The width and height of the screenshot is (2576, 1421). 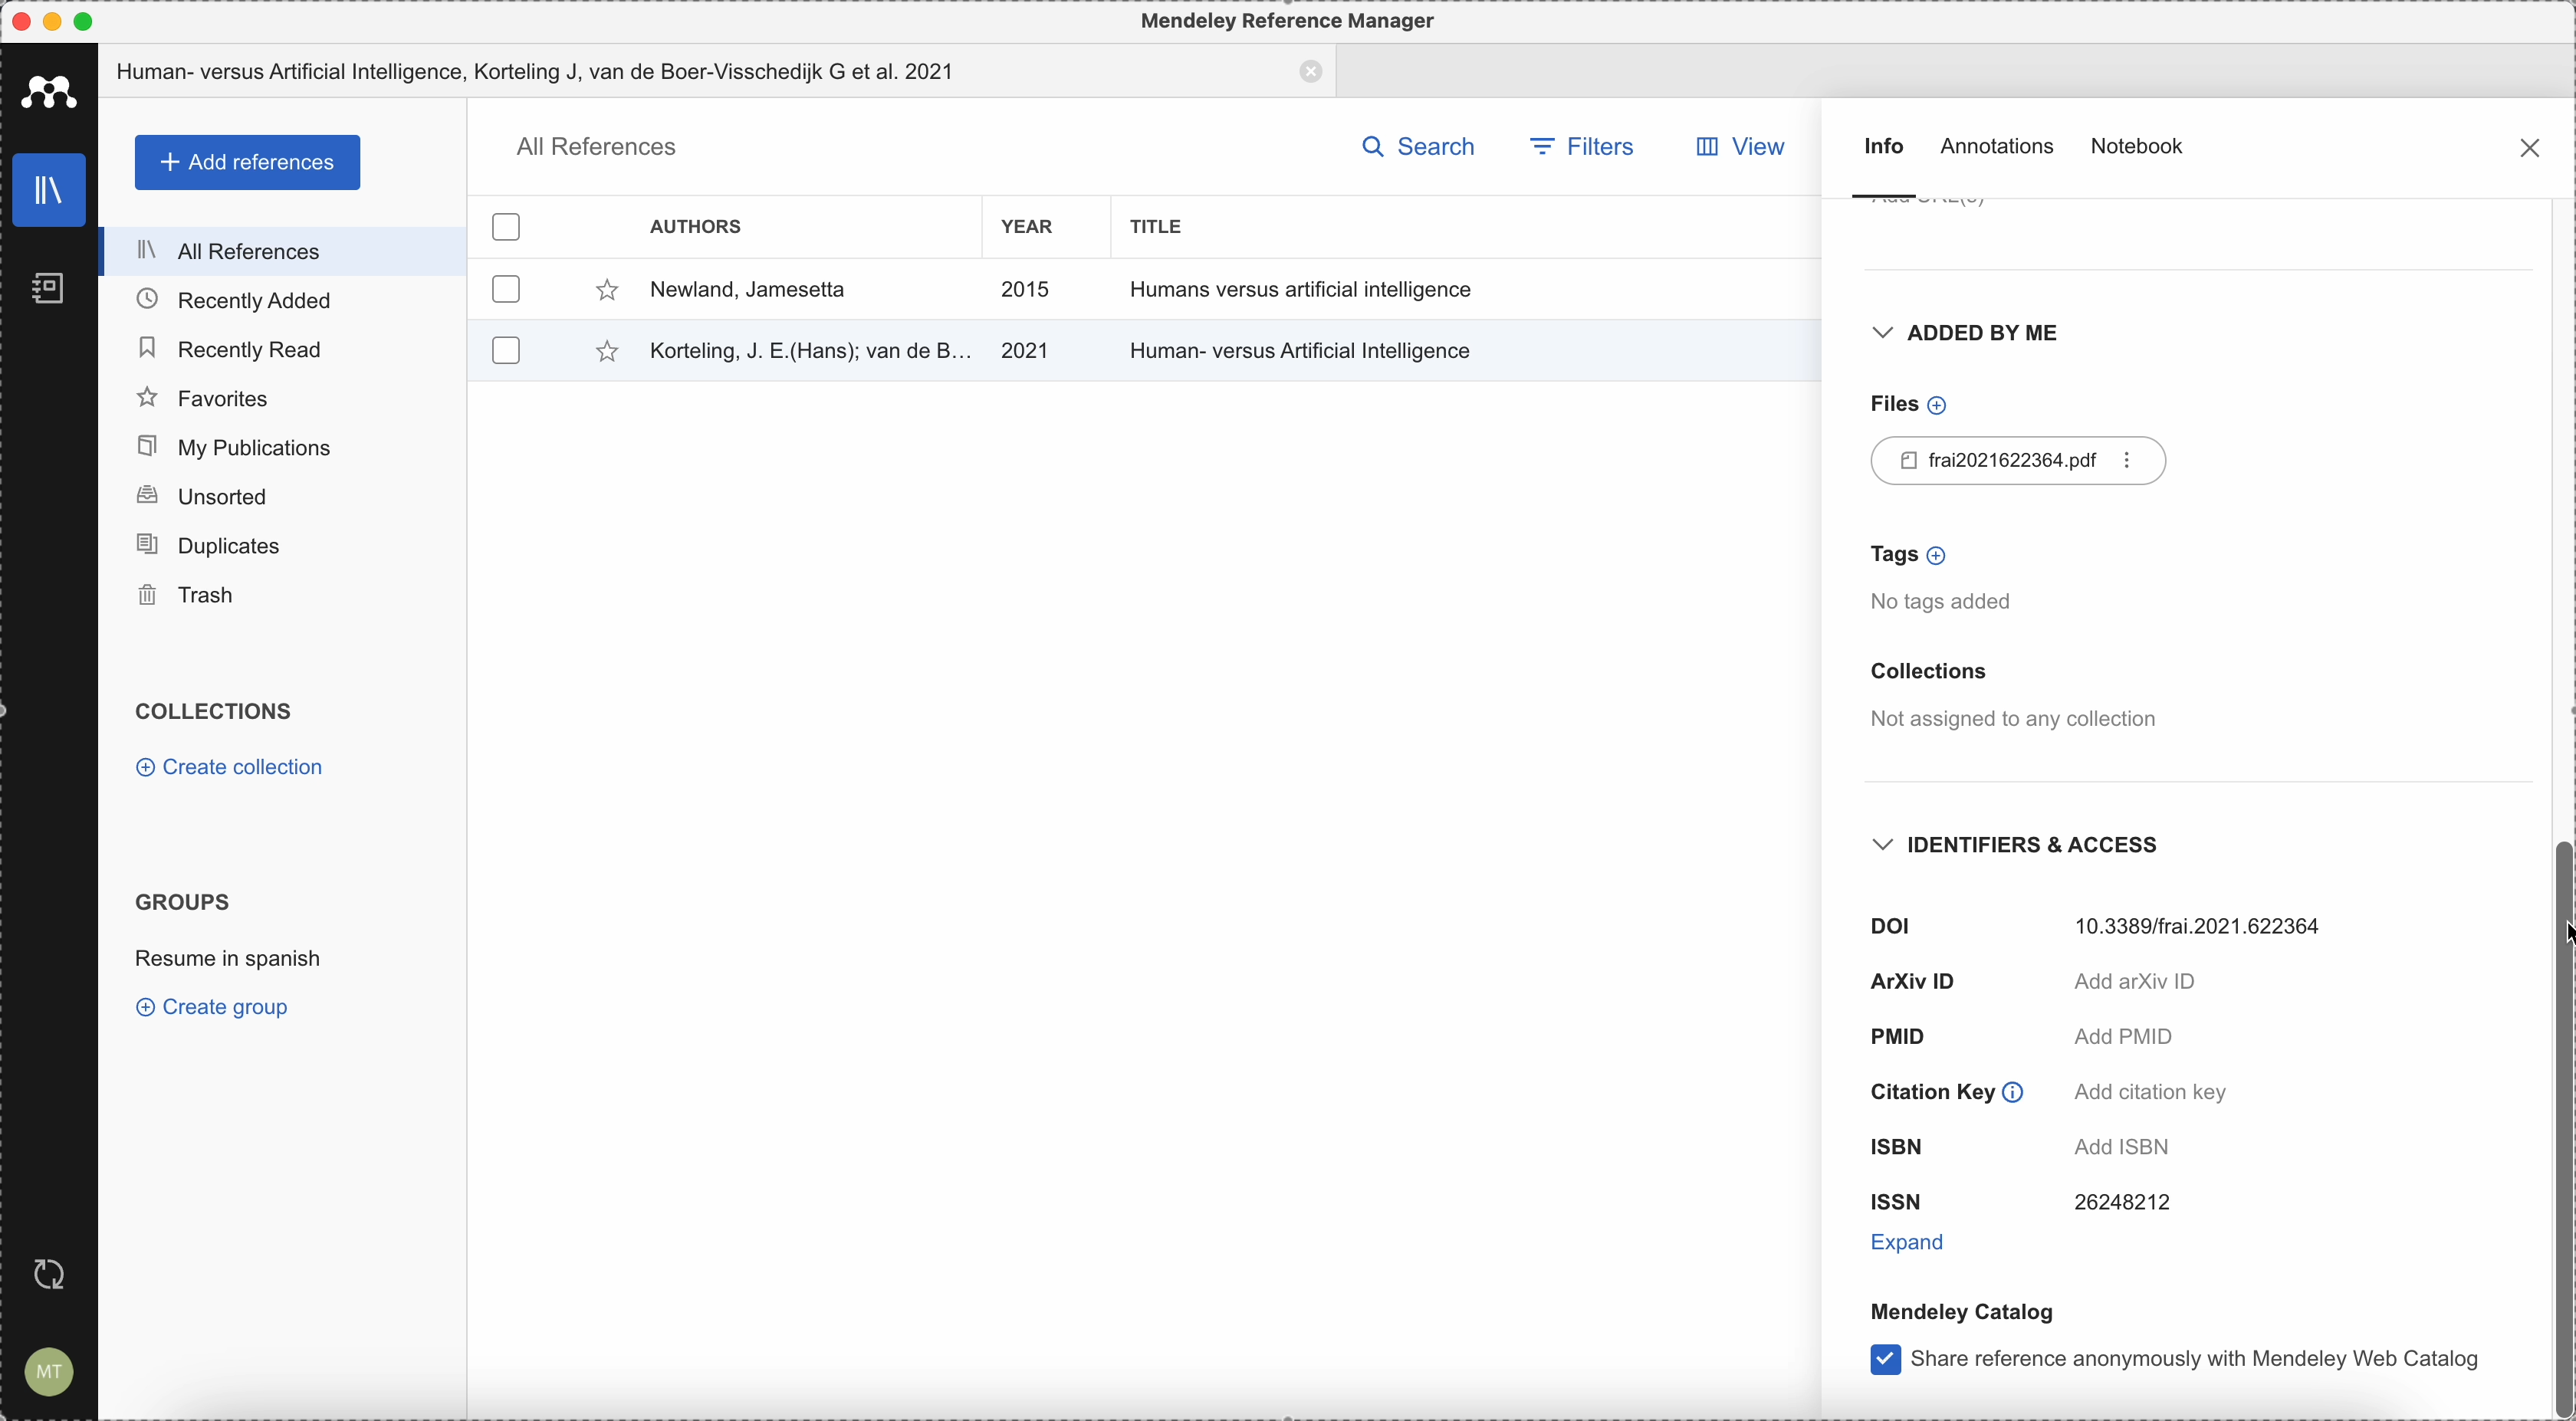 What do you see at coordinates (1963, 338) in the screenshot?
I see `added by me` at bounding box center [1963, 338].